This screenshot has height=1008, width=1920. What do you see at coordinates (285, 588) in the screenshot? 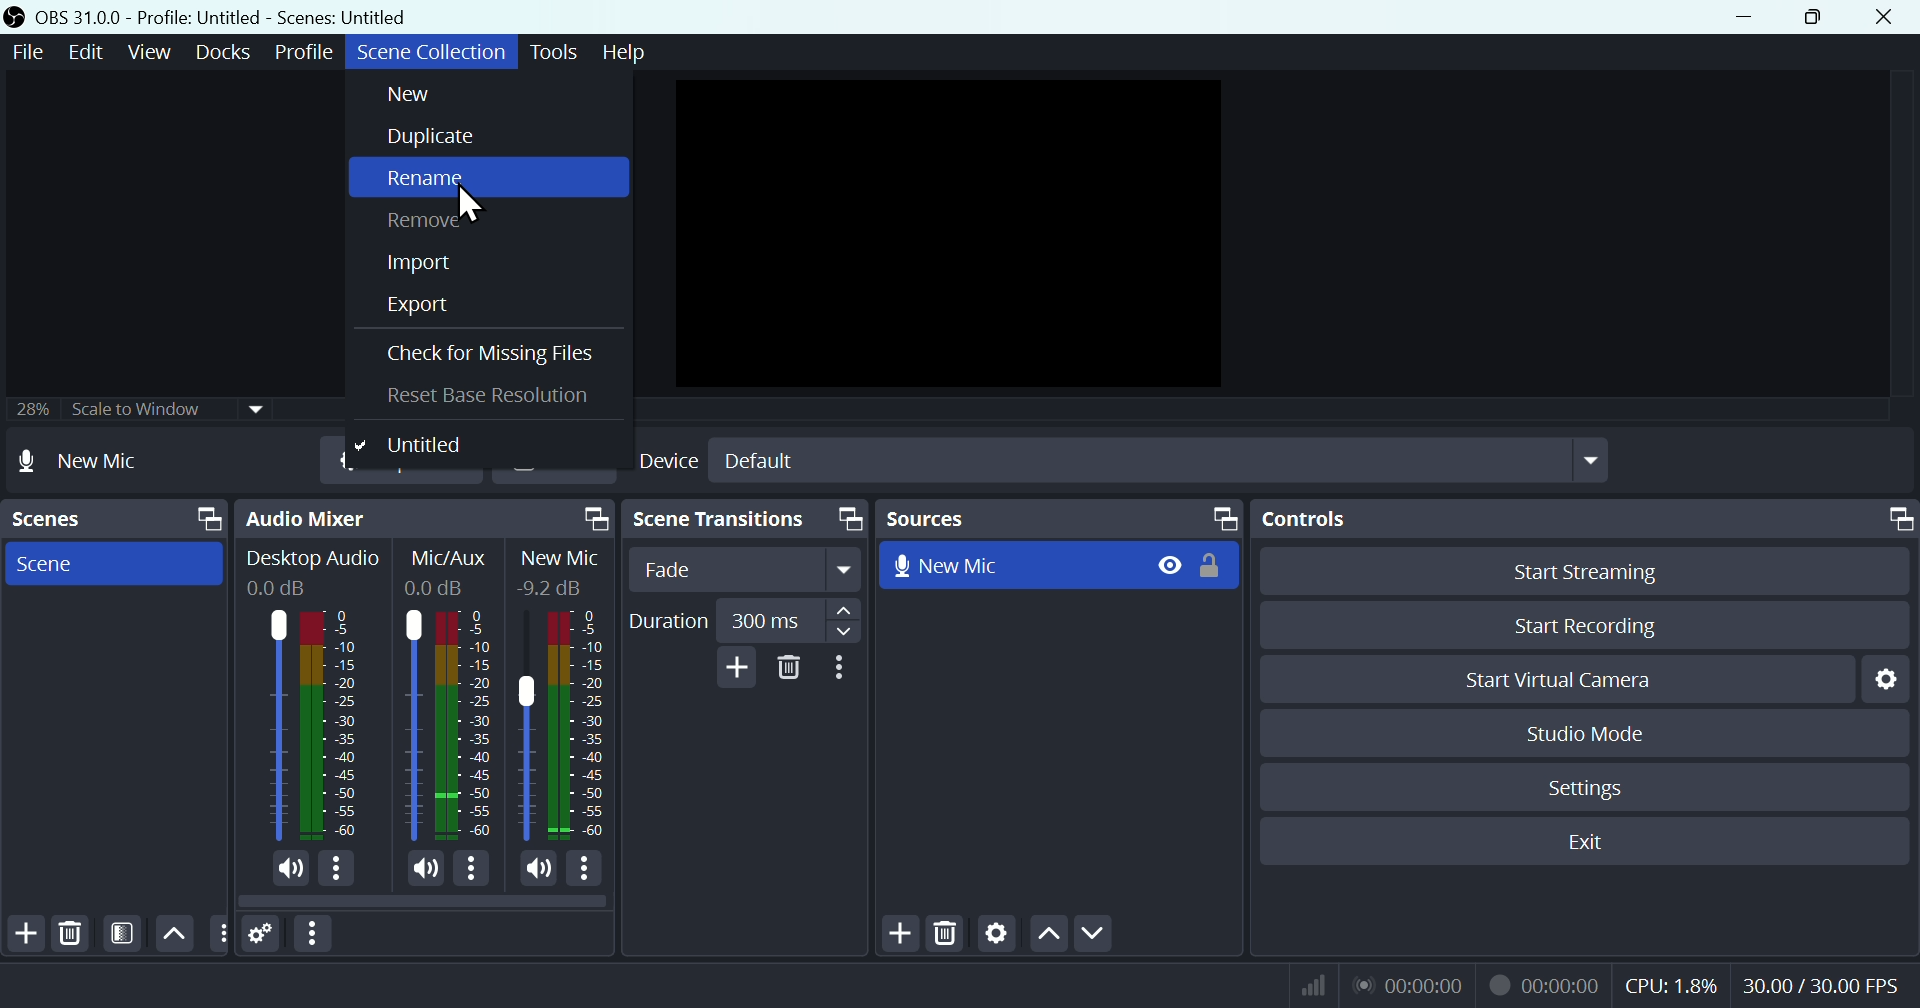
I see `0.0dB` at bounding box center [285, 588].